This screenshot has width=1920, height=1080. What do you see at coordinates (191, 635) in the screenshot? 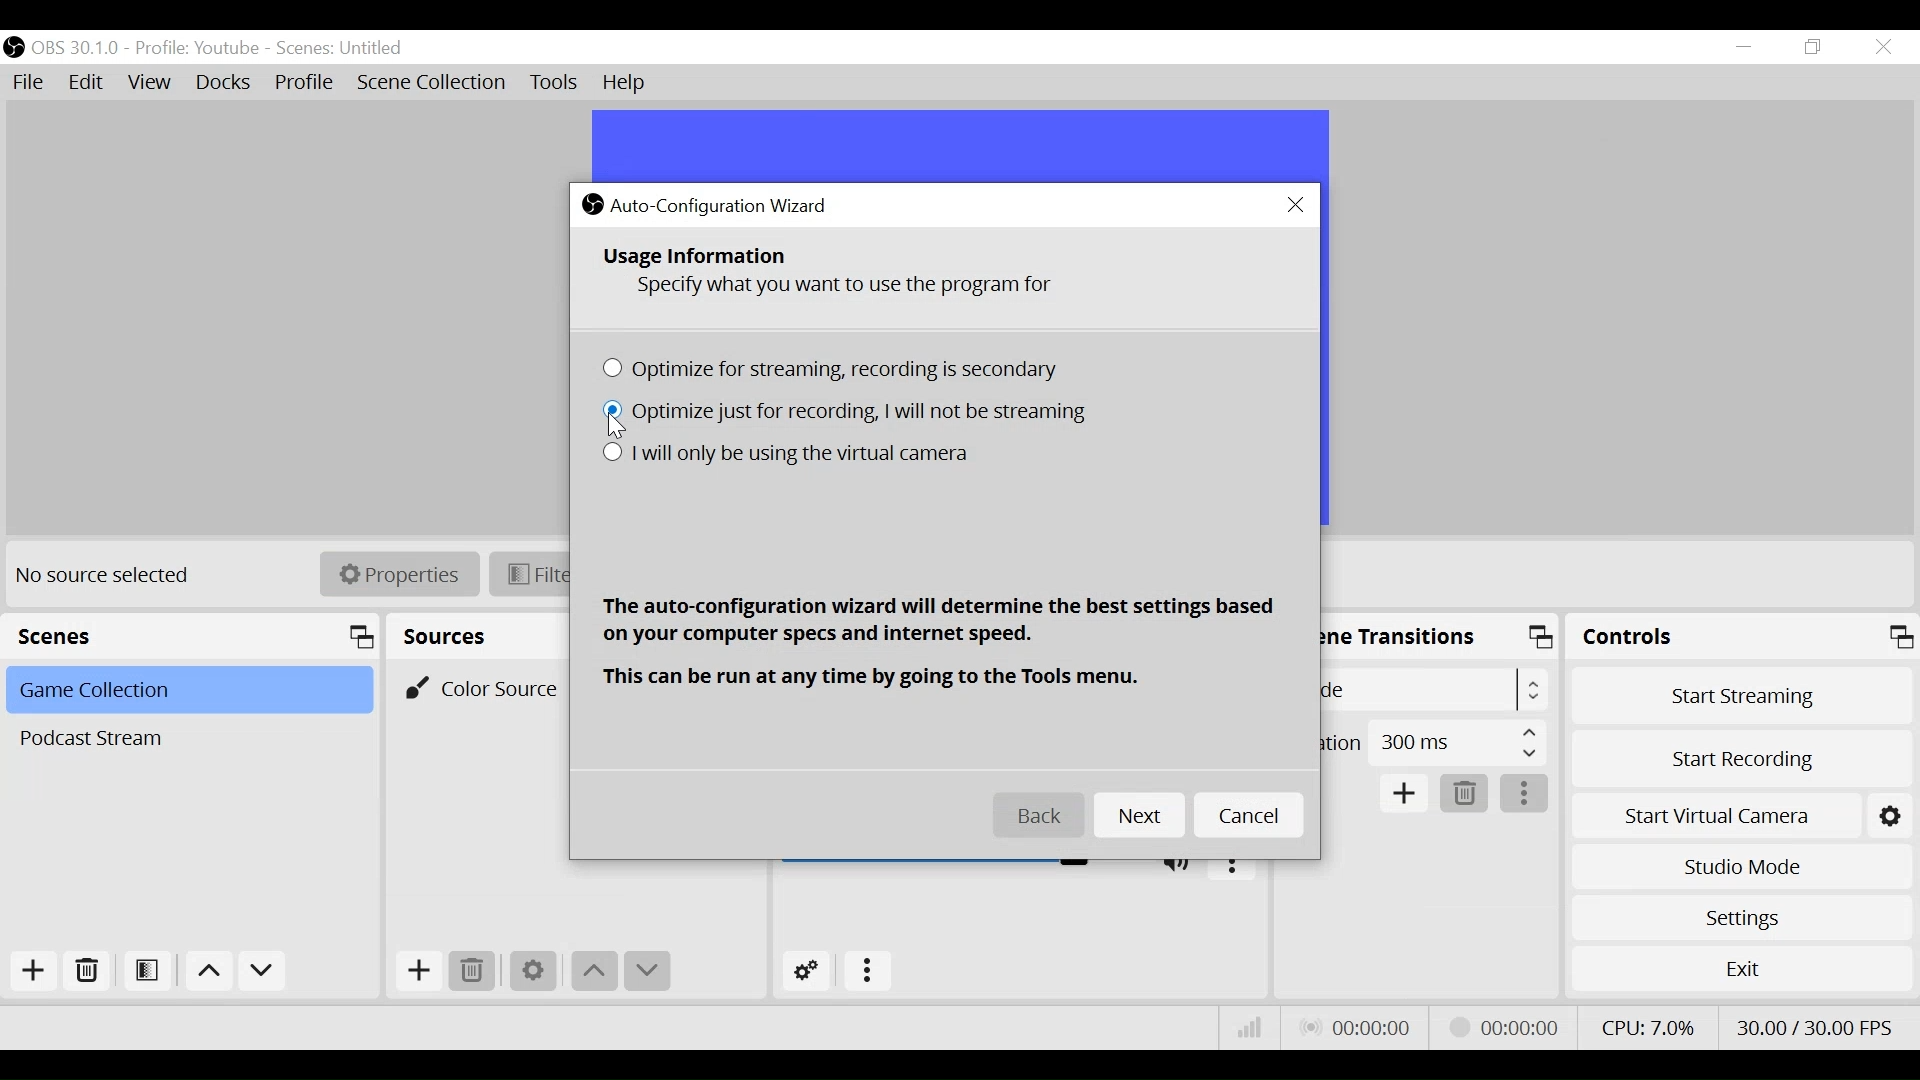
I see `Scenes Panel` at bounding box center [191, 635].